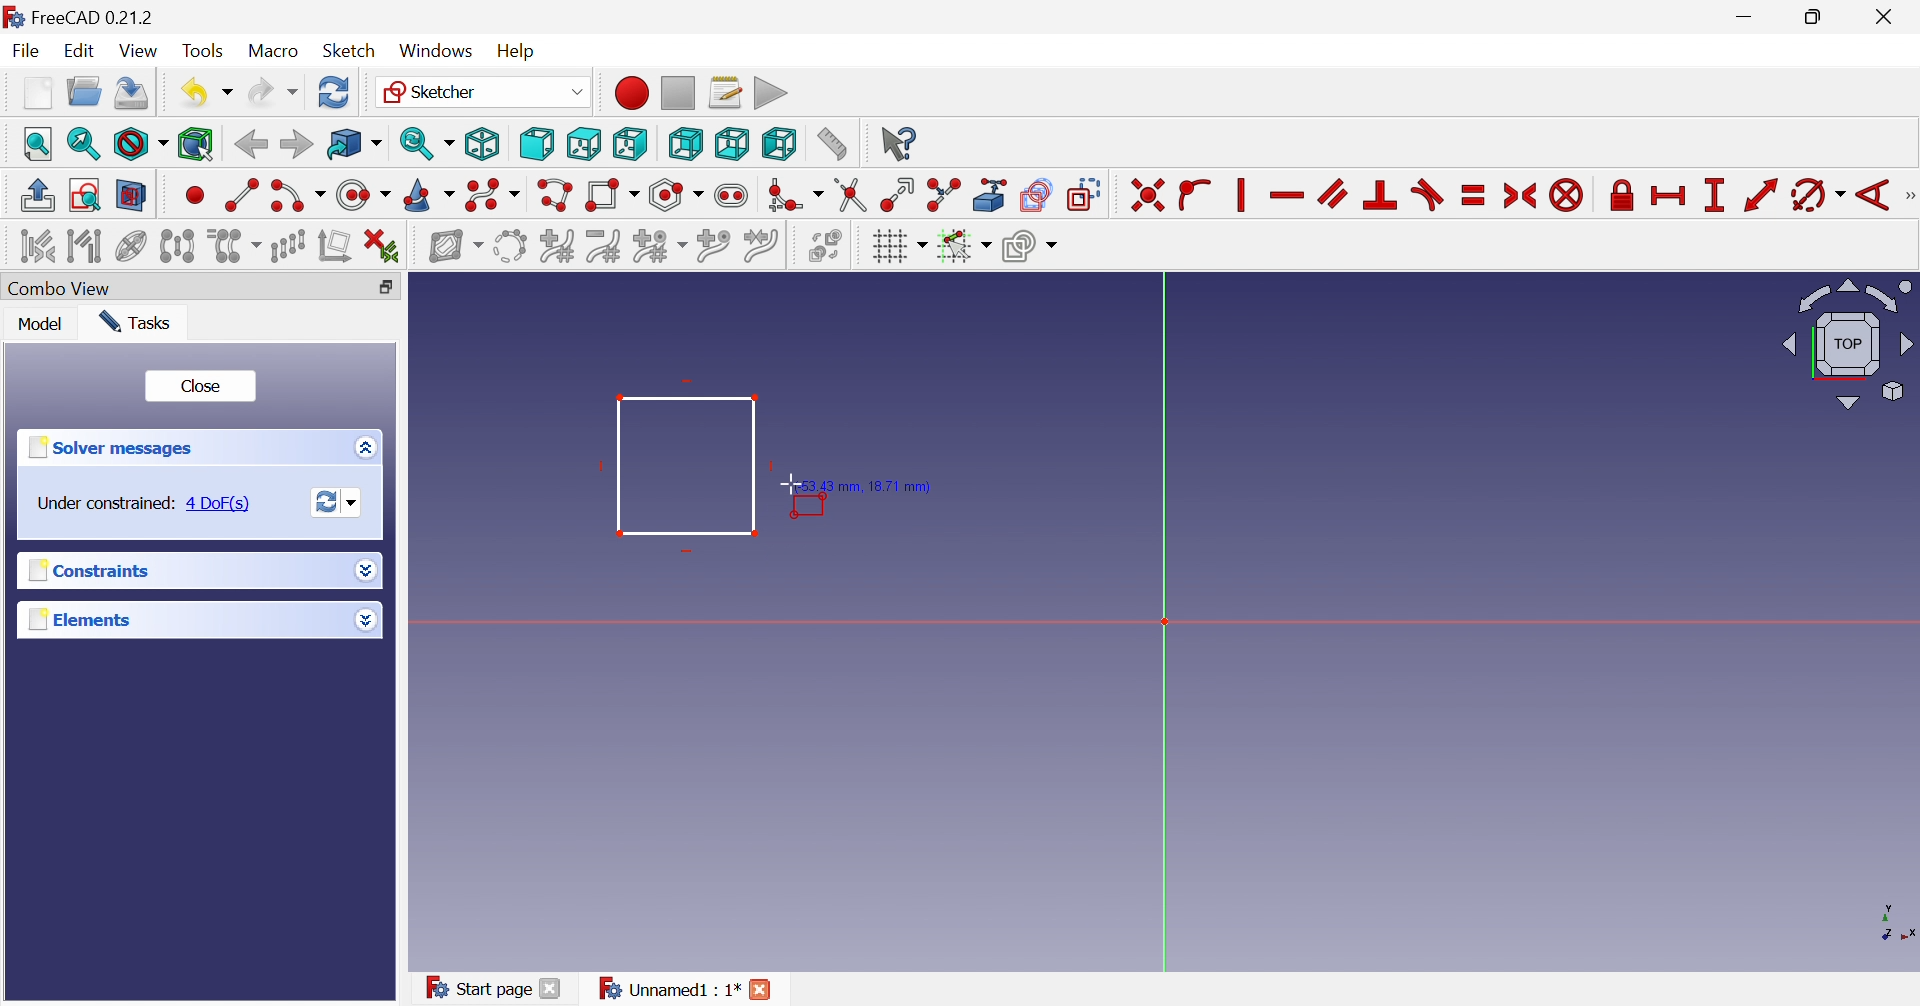  I want to click on Viewing angle, so click(1849, 345).